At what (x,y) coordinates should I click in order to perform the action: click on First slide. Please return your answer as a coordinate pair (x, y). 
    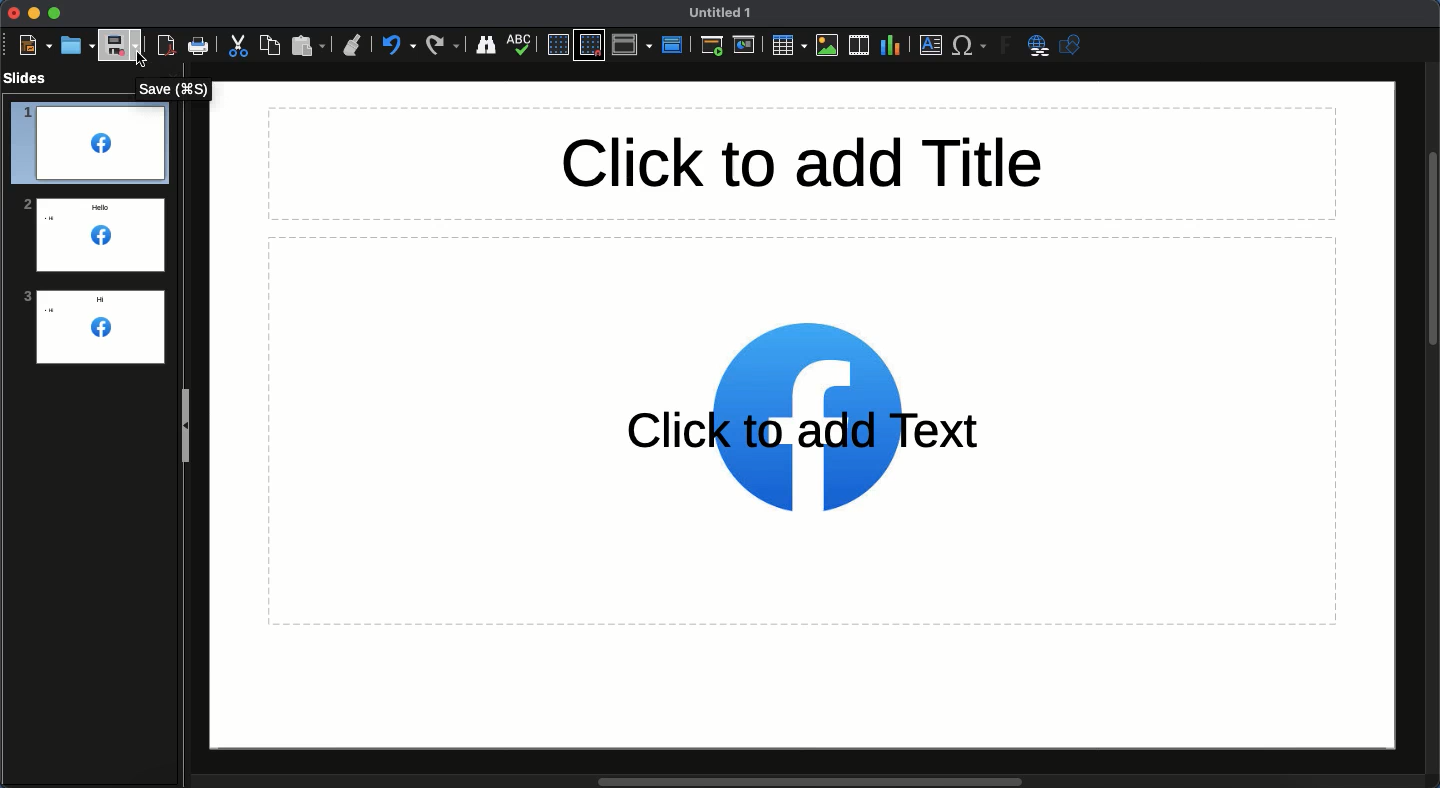
    Looking at the image, I should click on (714, 46).